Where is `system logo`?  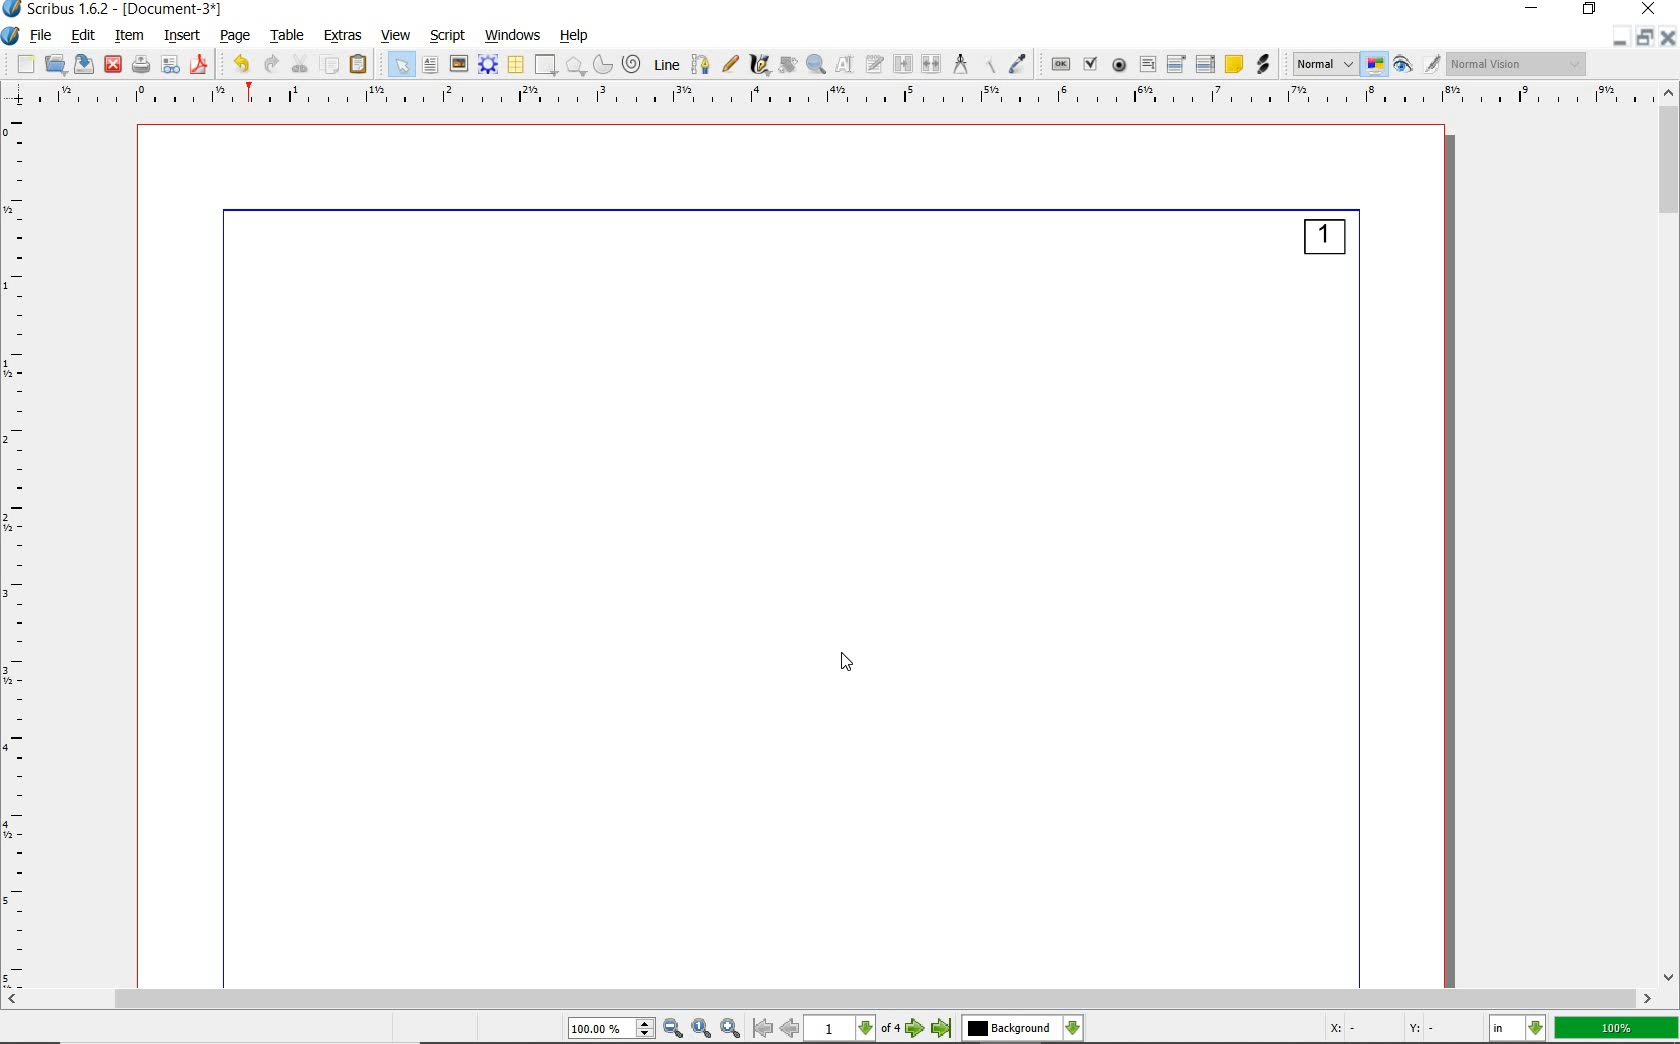 system logo is located at coordinates (11, 37).